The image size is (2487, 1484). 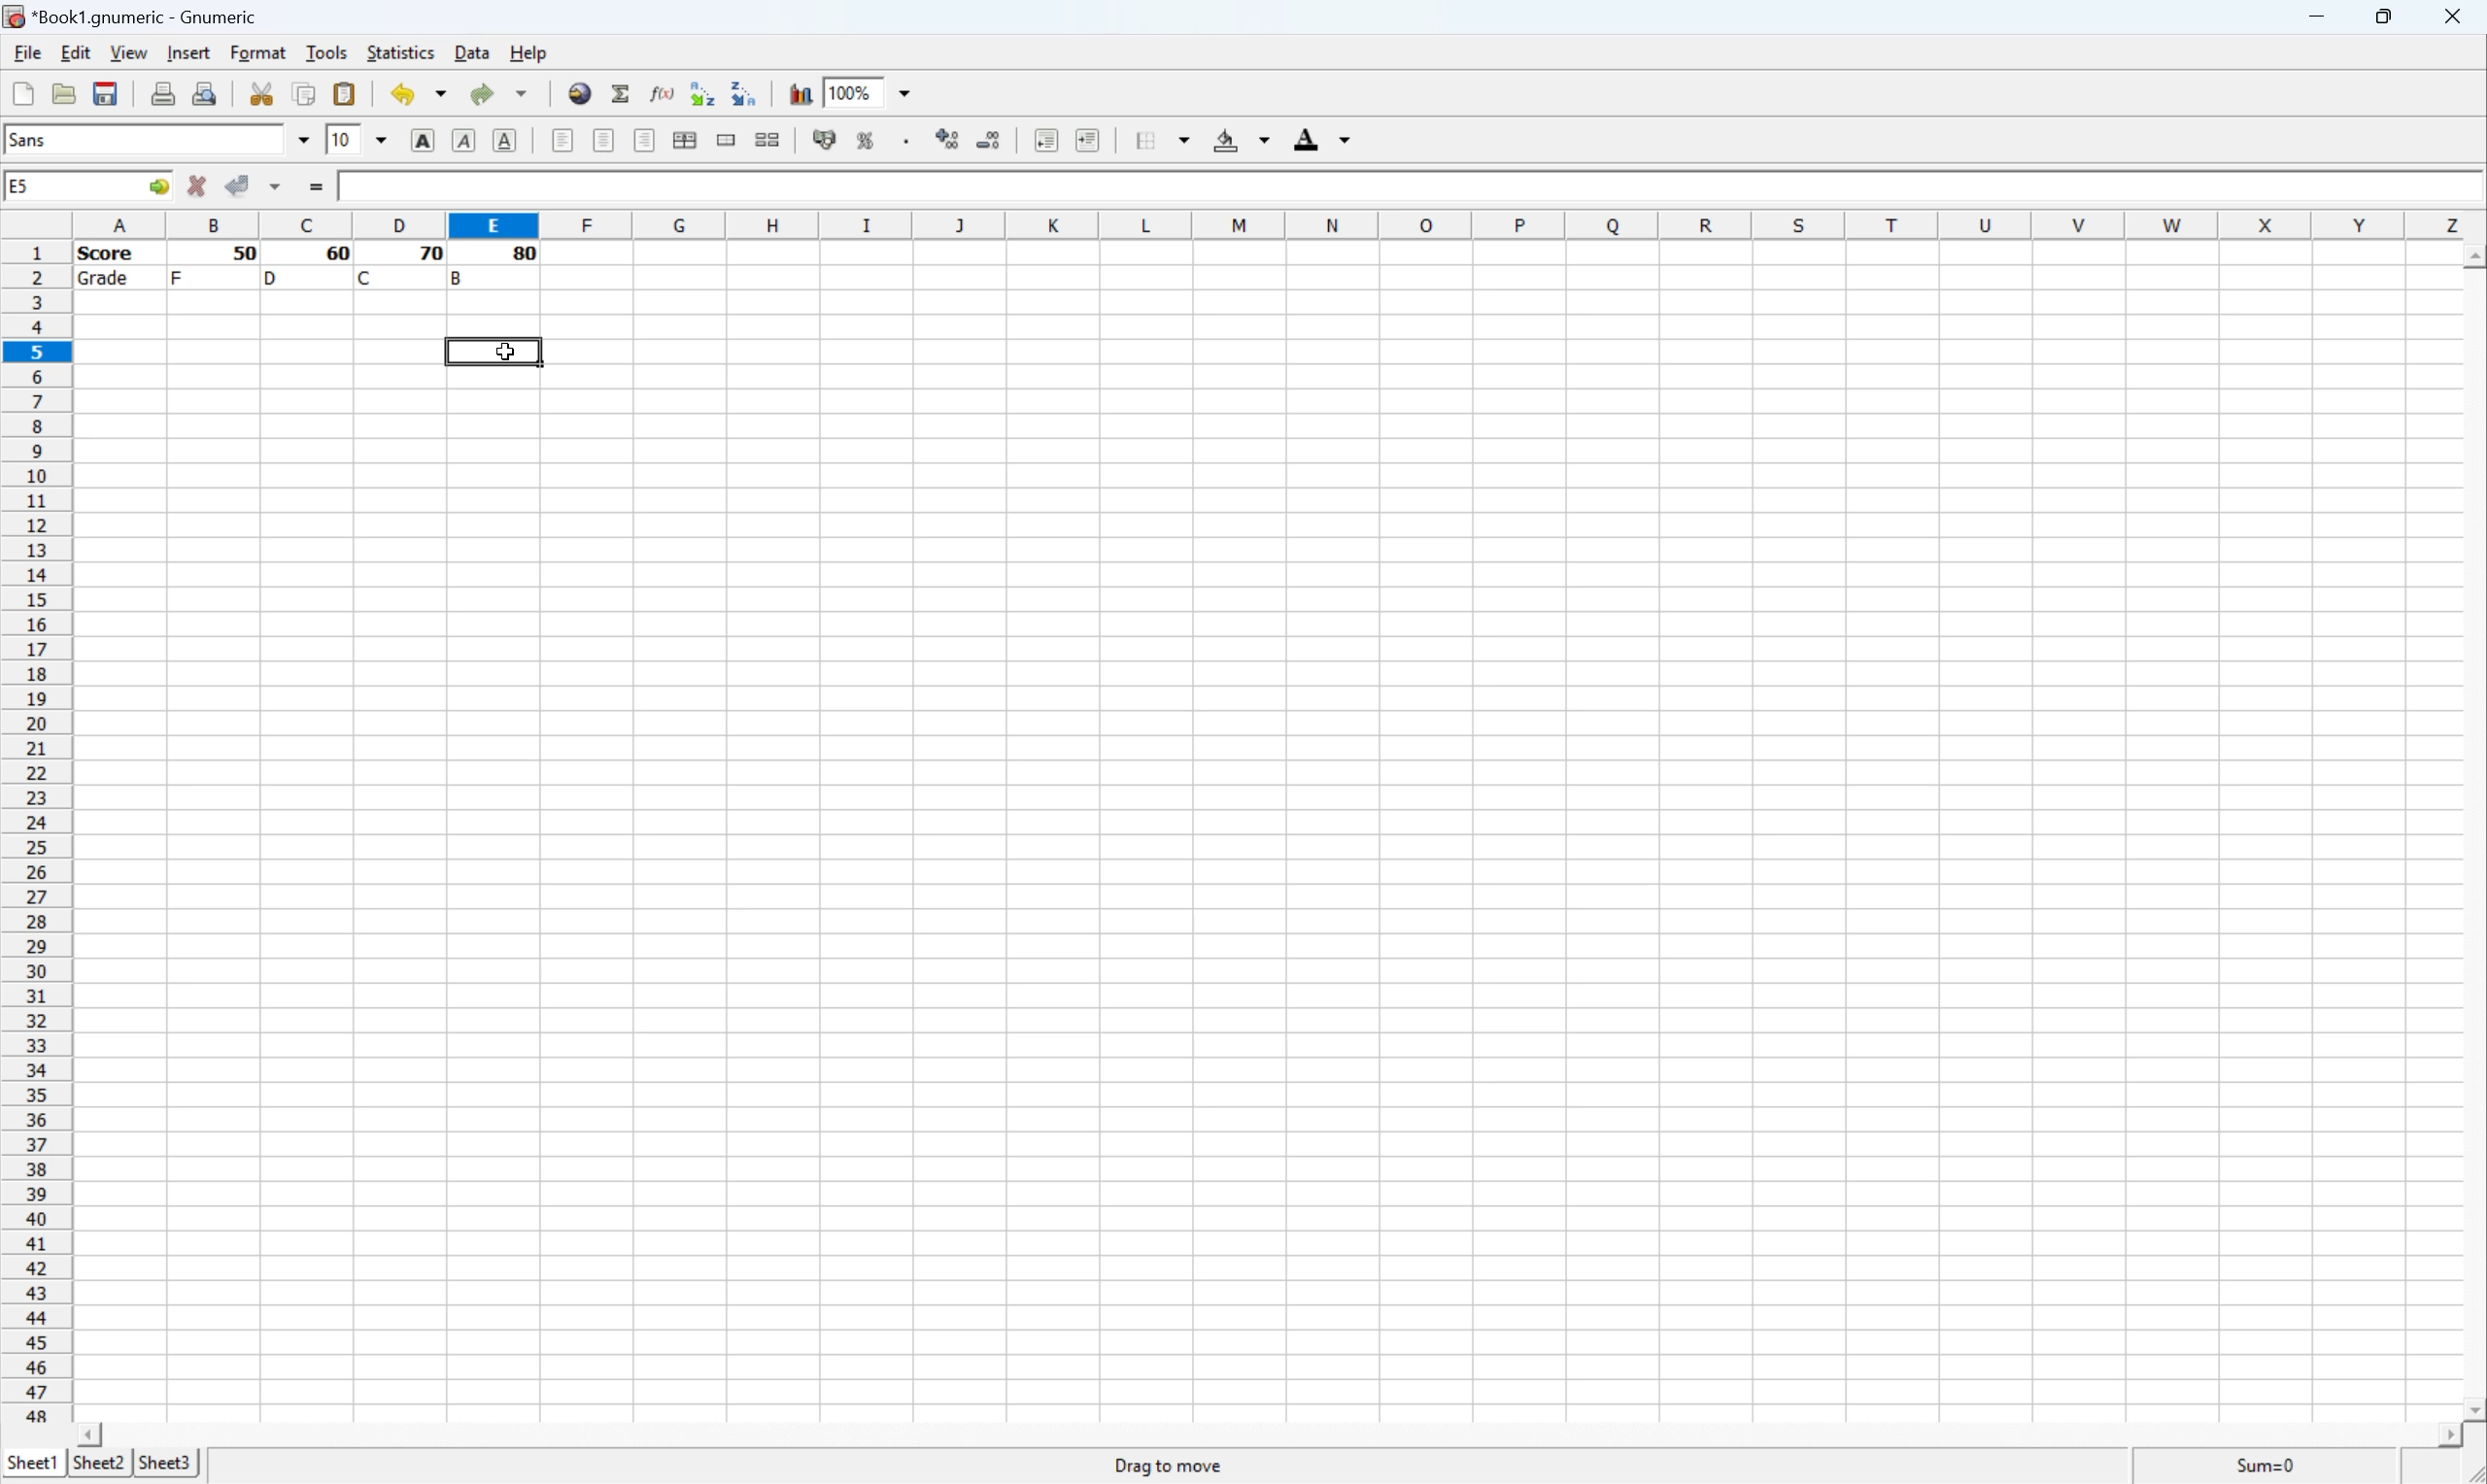 What do you see at coordinates (2271, 1467) in the screenshot?
I see `Sum=0` at bounding box center [2271, 1467].